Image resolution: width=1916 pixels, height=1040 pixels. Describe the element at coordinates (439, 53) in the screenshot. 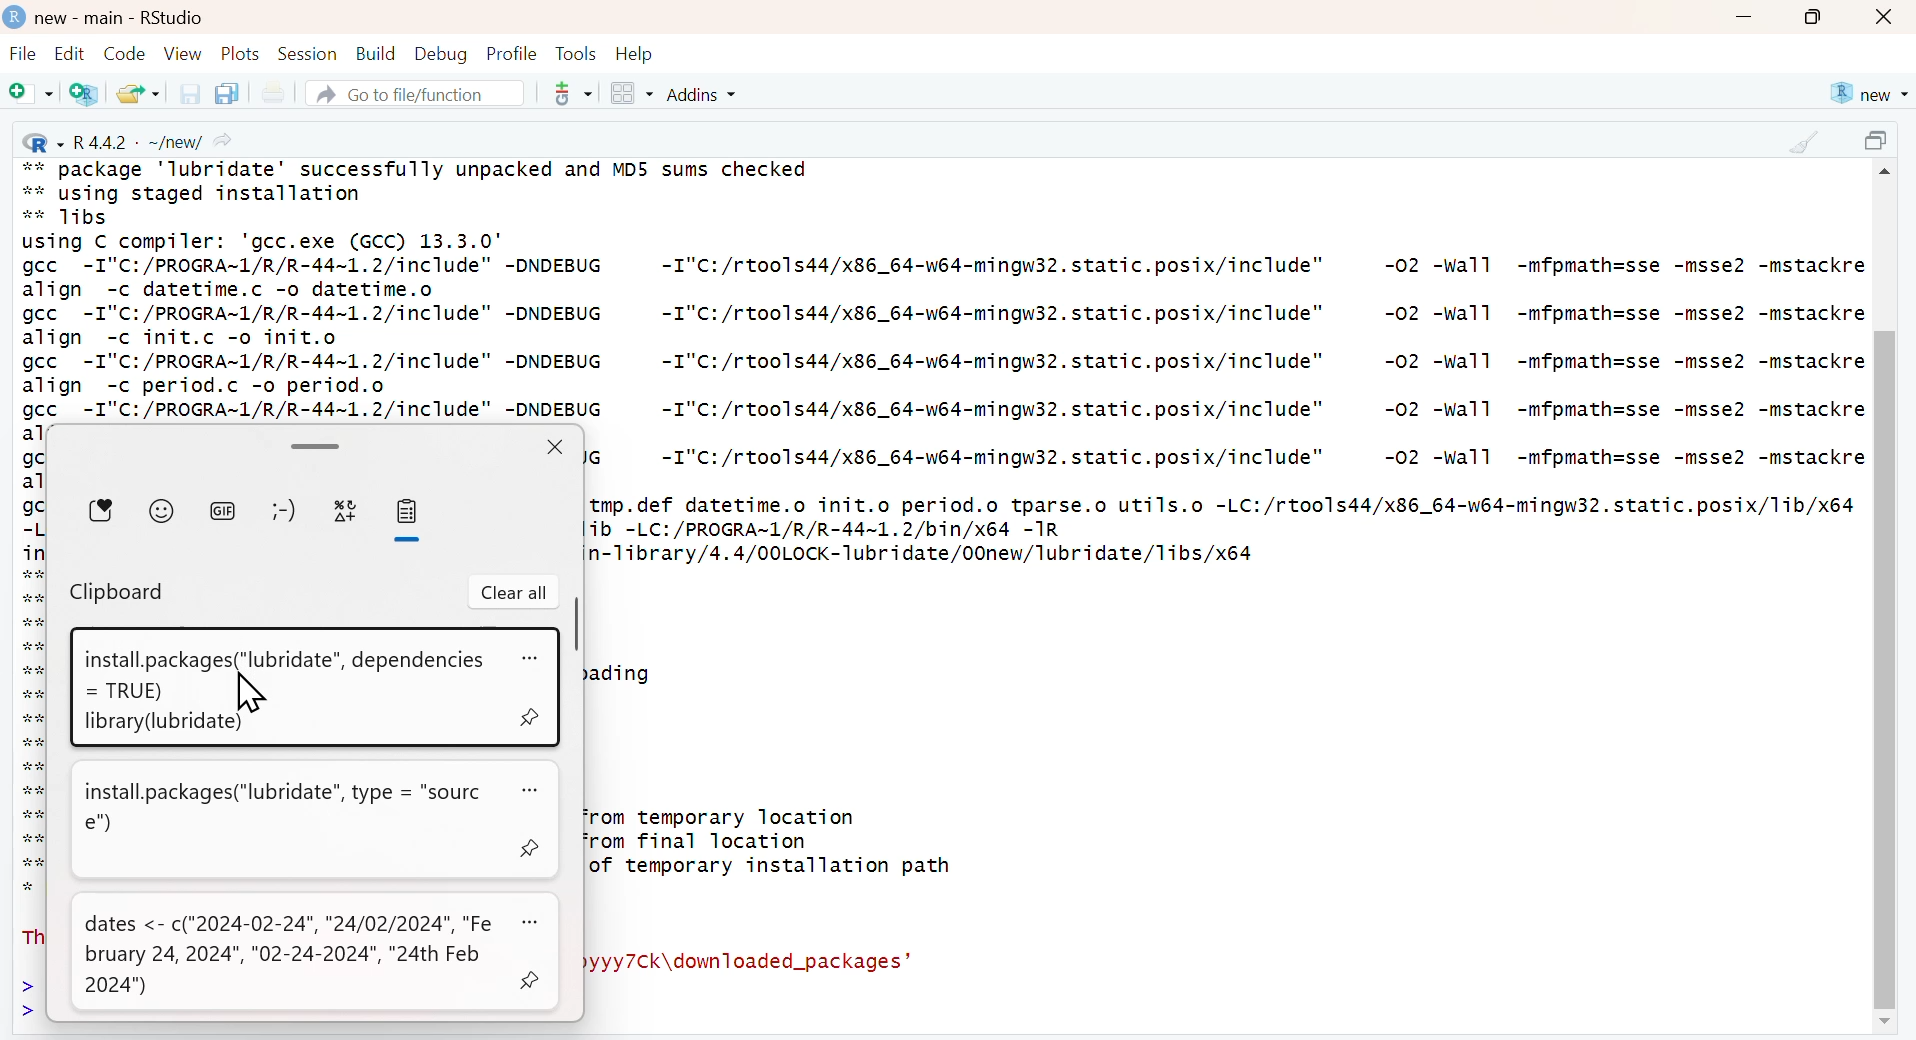

I see `Debug` at that location.